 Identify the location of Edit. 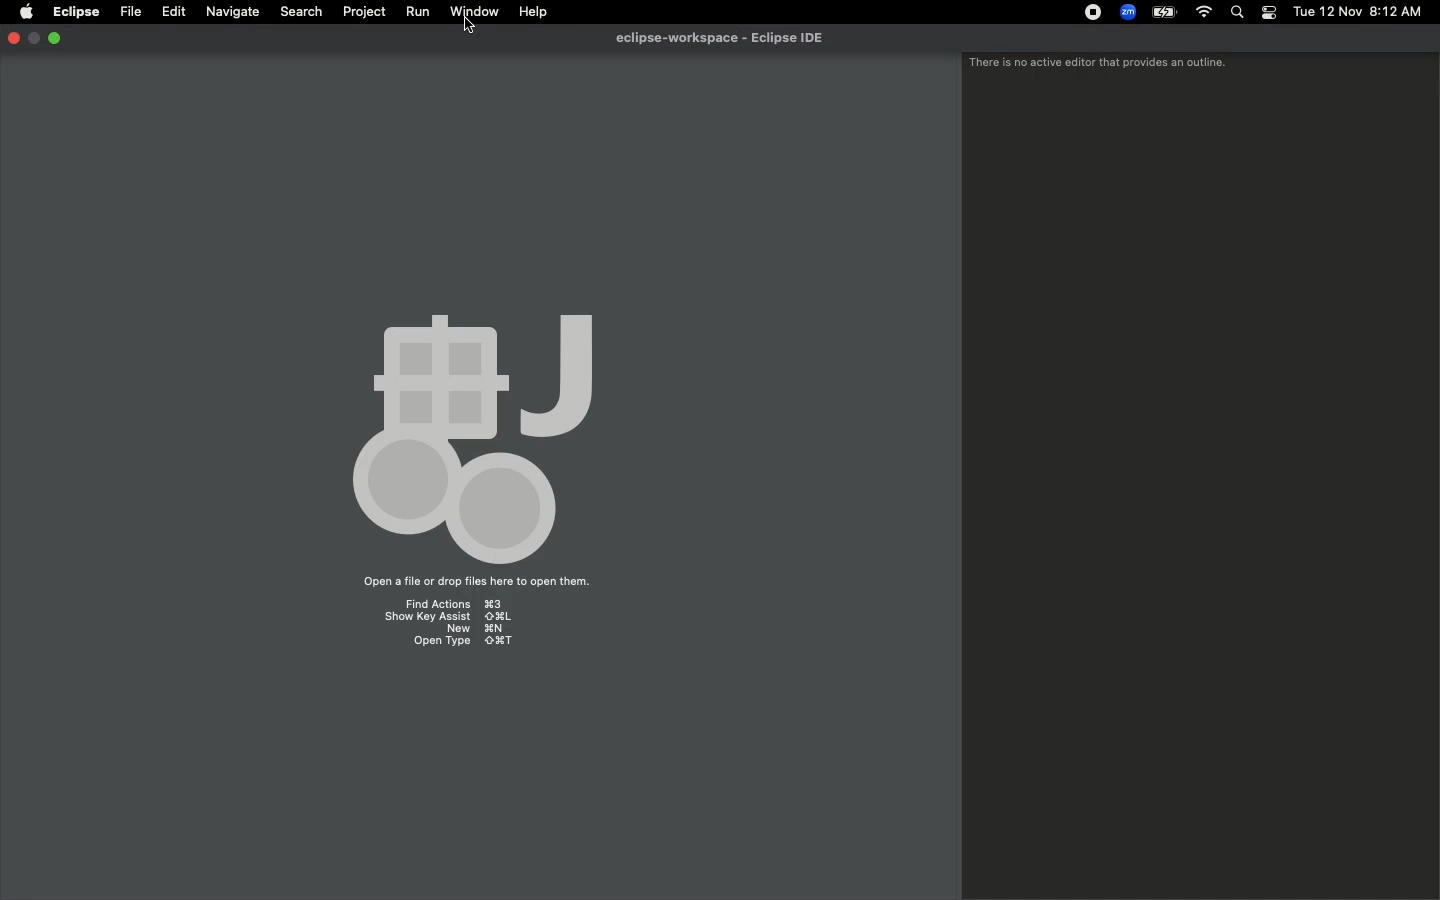
(171, 10).